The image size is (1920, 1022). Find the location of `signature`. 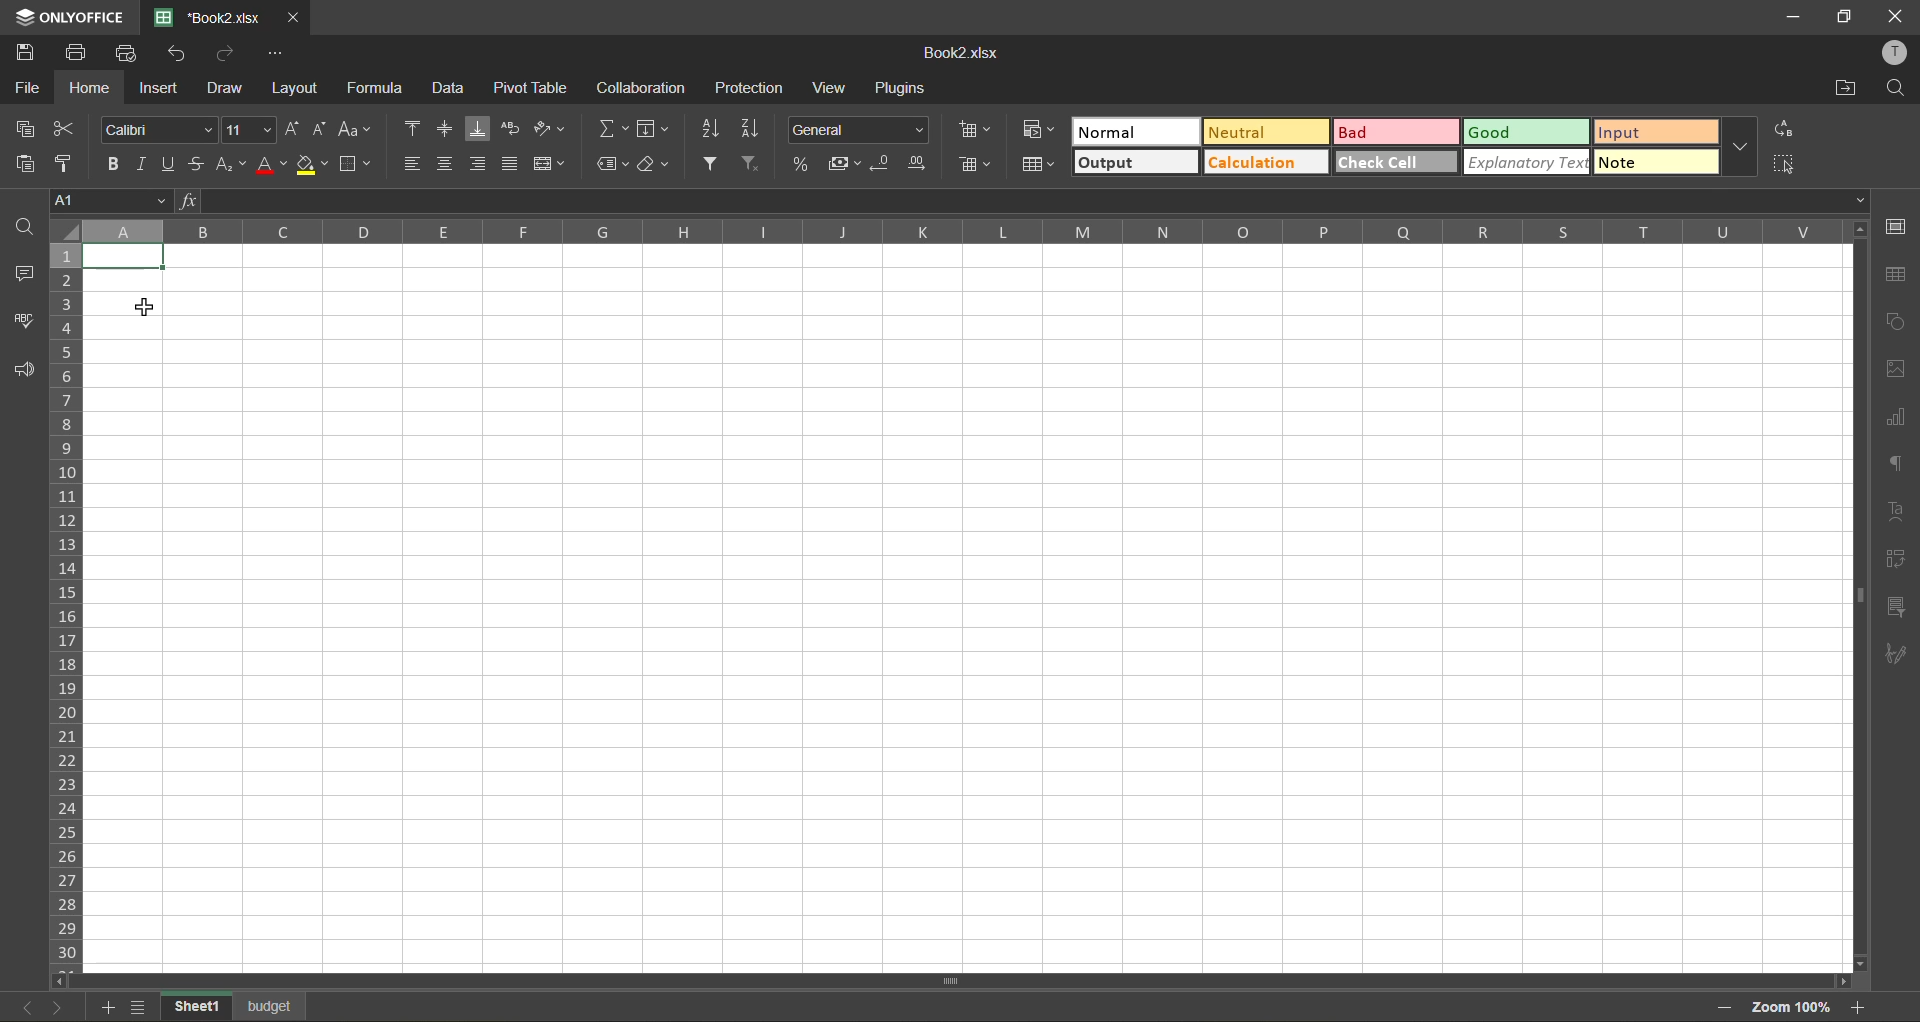

signature is located at coordinates (1897, 658).